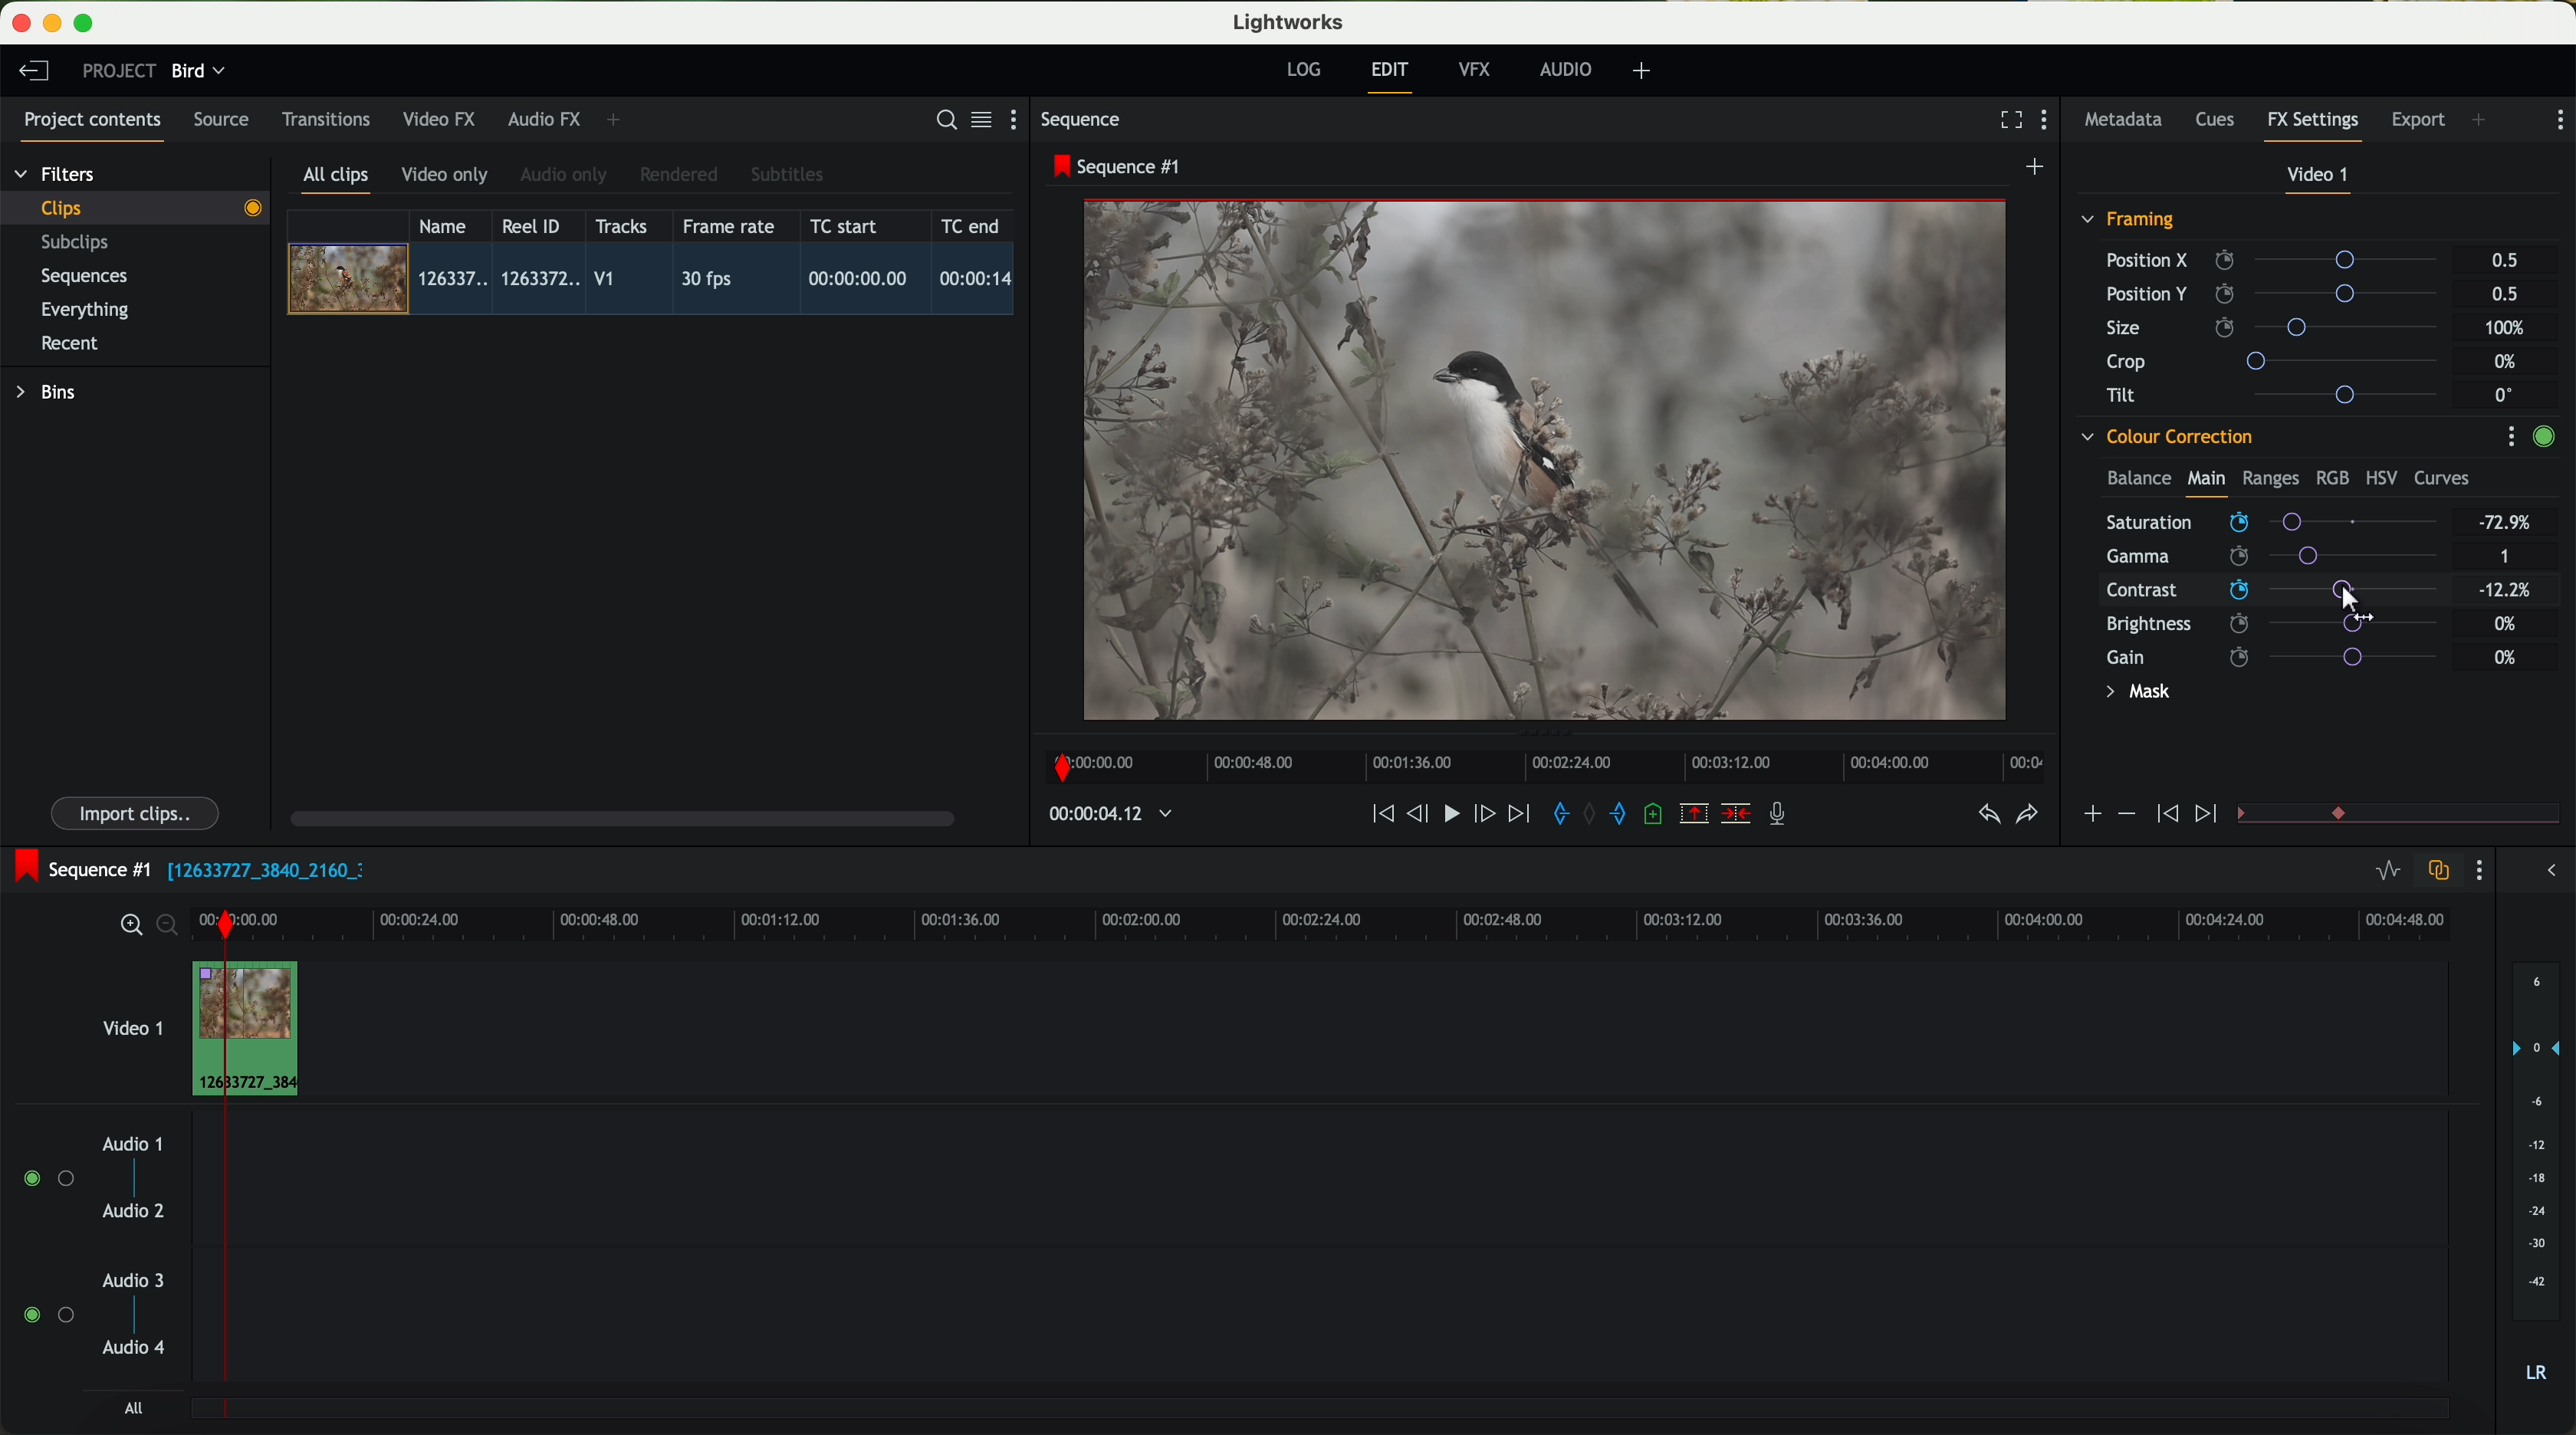 Image resolution: width=2576 pixels, height=1435 pixels. Describe the element at coordinates (2279, 260) in the screenshot. I see `position X` at that location.